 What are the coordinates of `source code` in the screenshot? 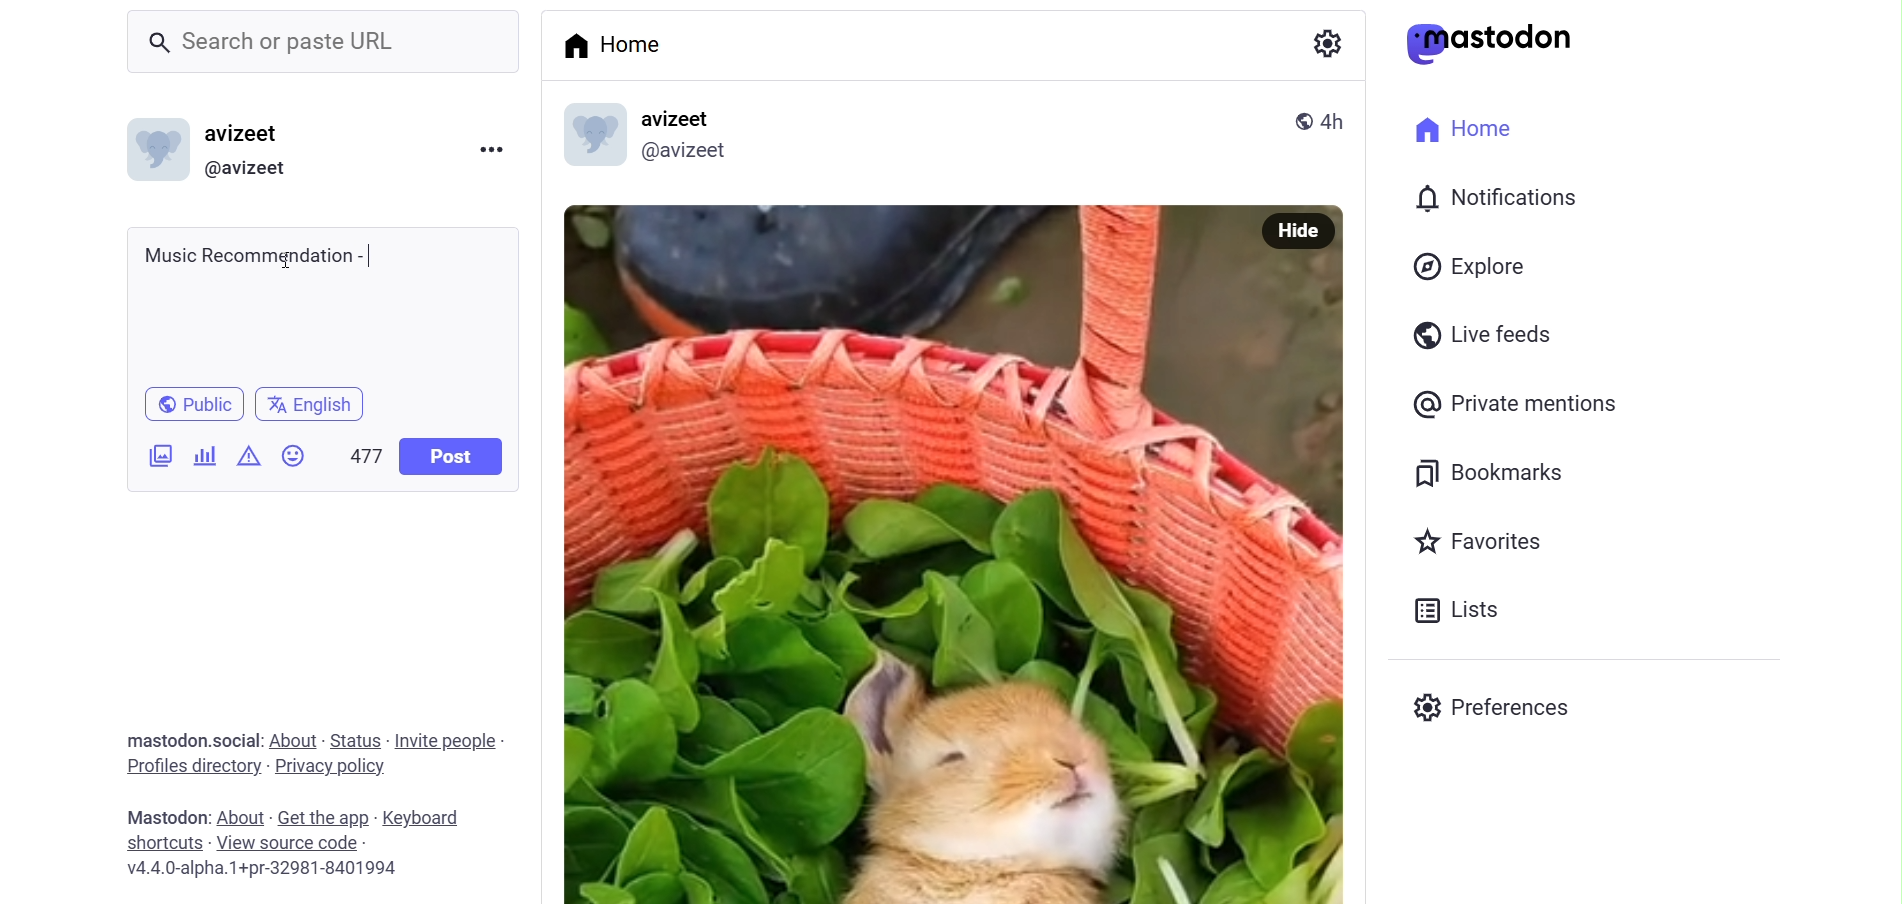 It's located at (299, 841).